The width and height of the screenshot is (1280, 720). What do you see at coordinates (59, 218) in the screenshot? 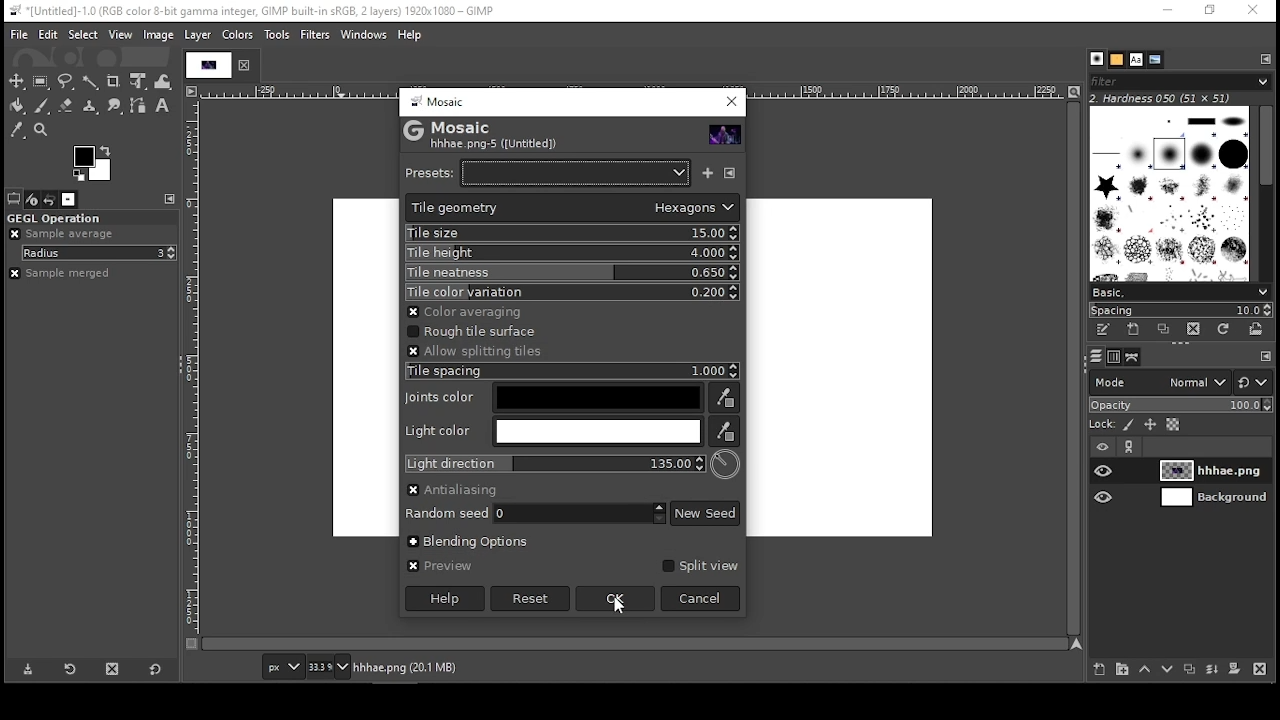
I see `GEGL operation` at bounding box center [59, 218].